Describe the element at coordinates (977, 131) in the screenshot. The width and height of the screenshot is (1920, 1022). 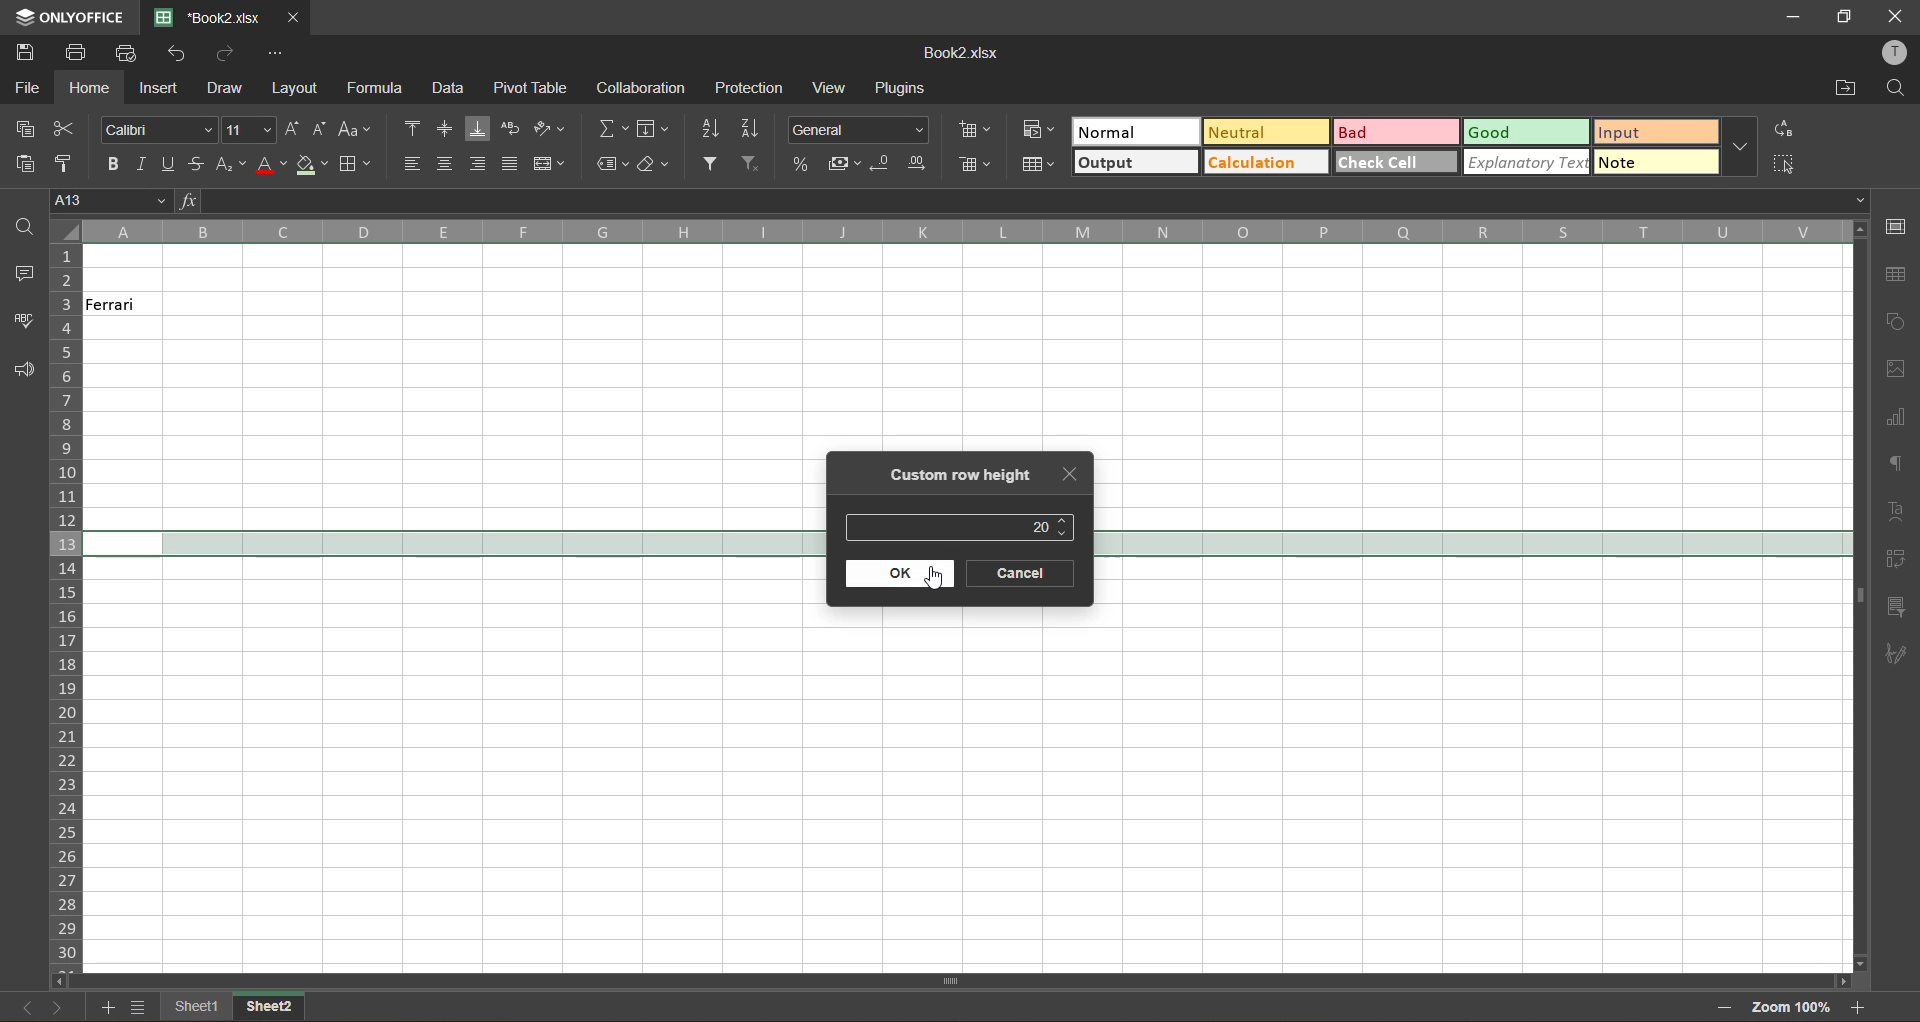
I see `insert cells` at that location.